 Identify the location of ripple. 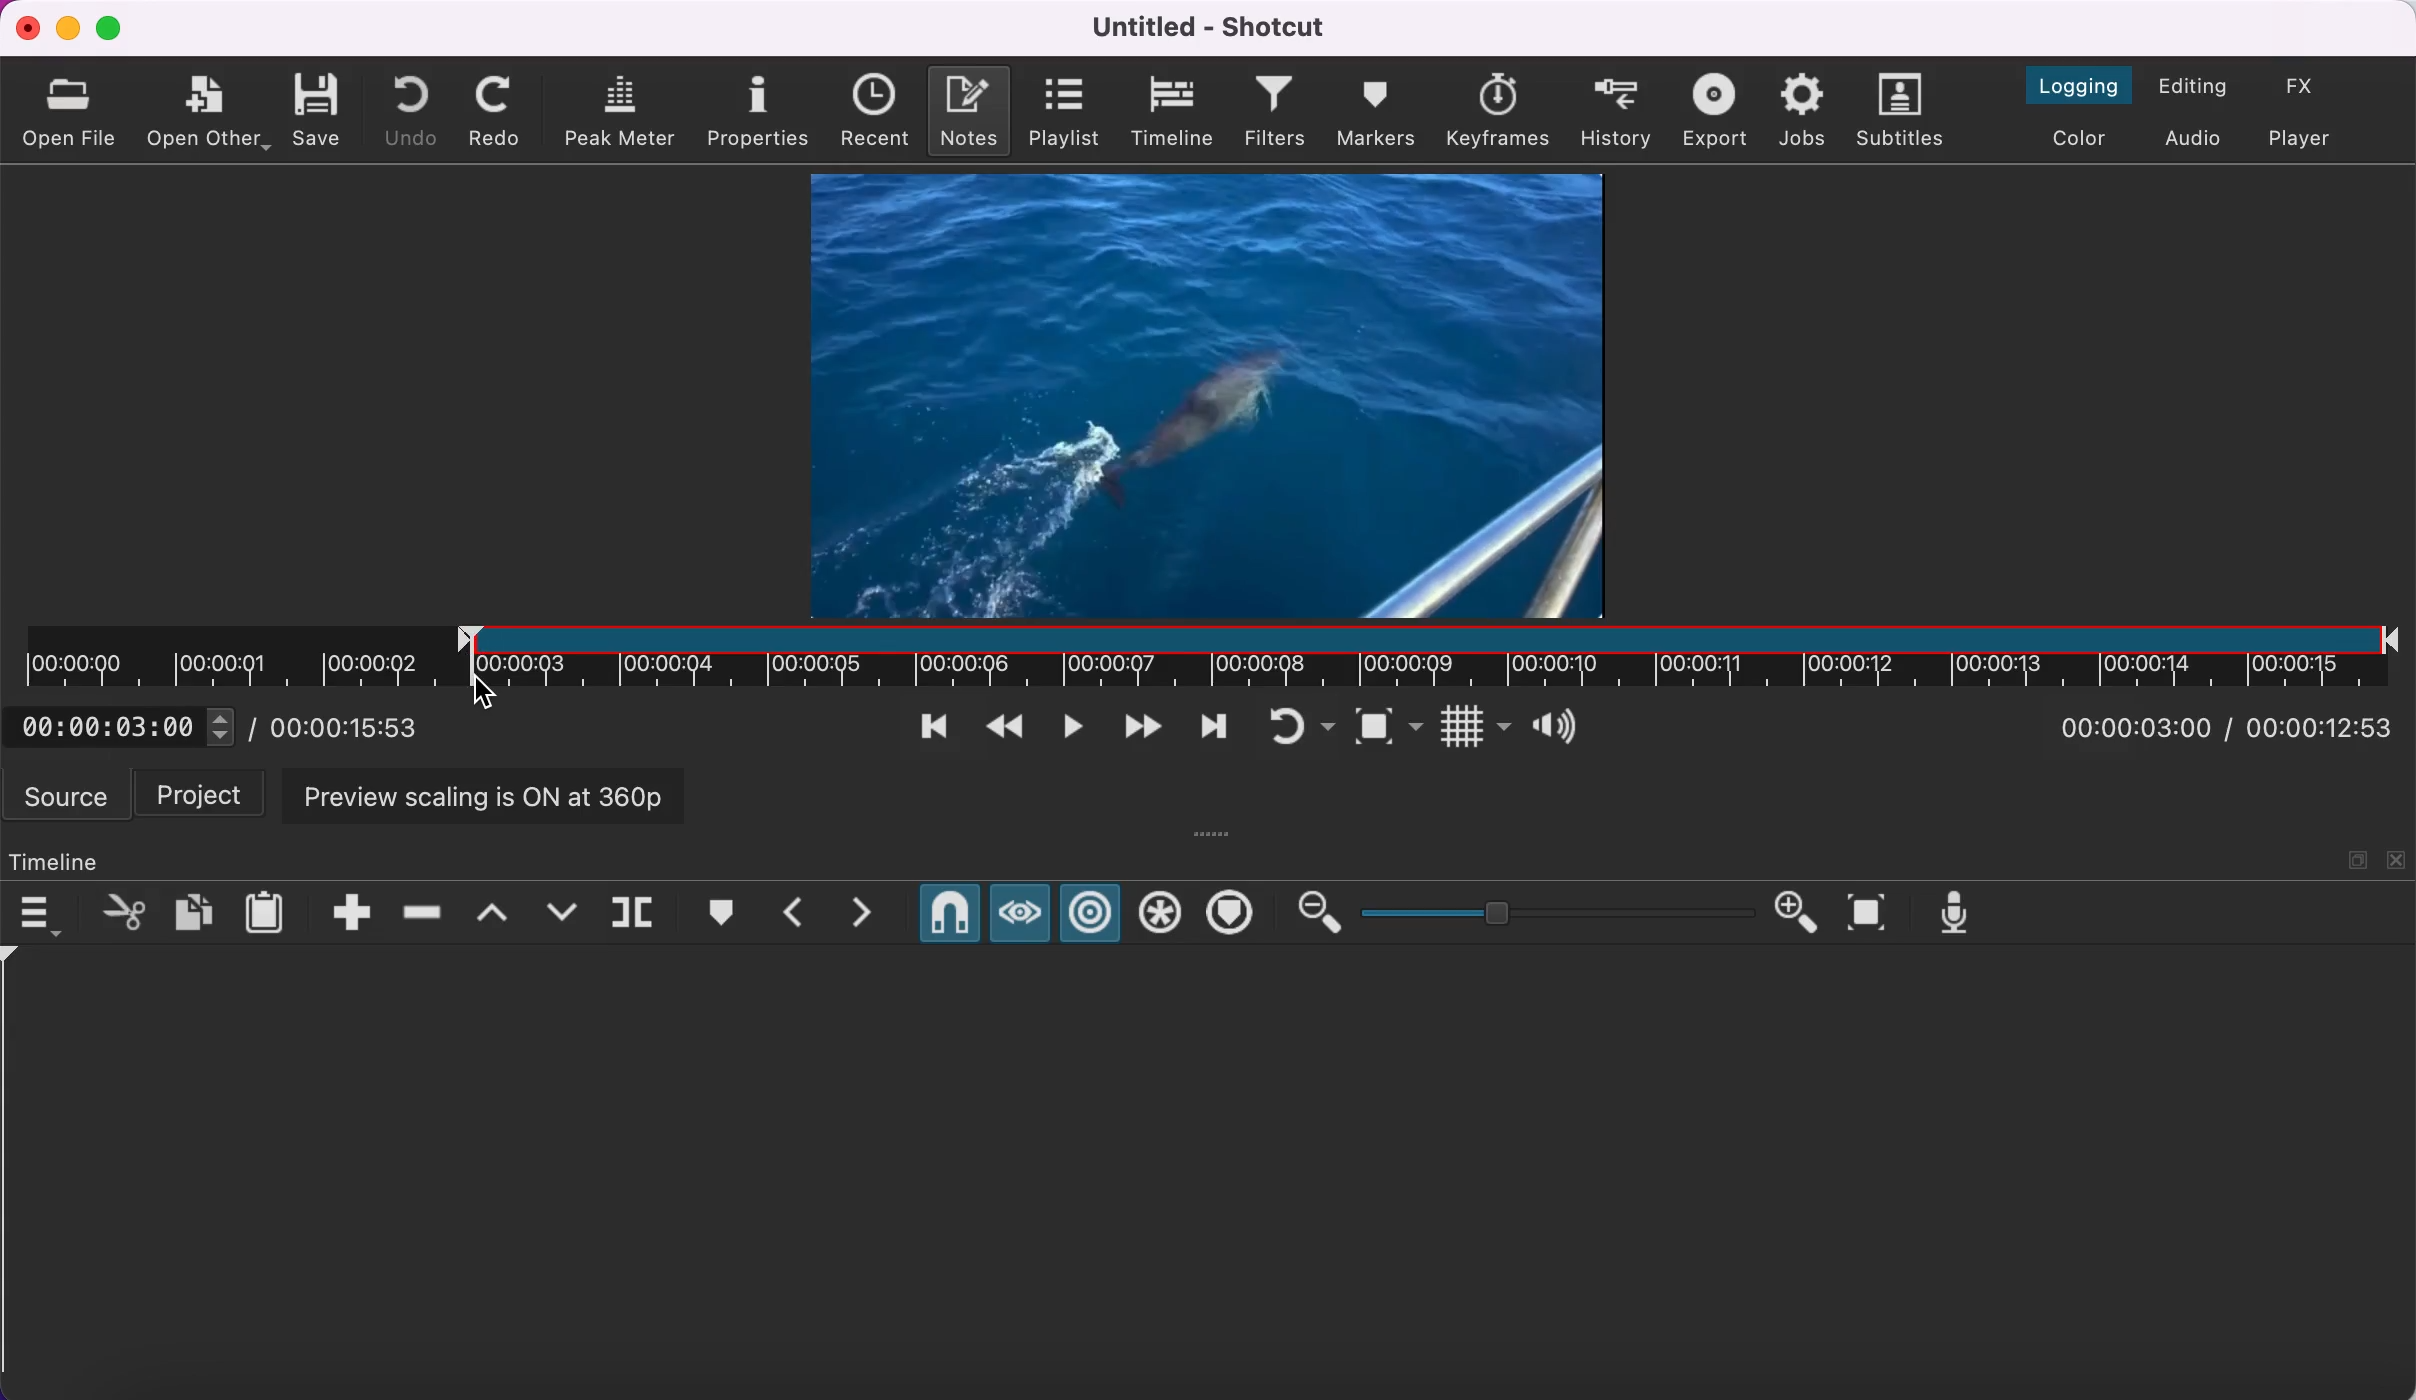
(1092, 912).